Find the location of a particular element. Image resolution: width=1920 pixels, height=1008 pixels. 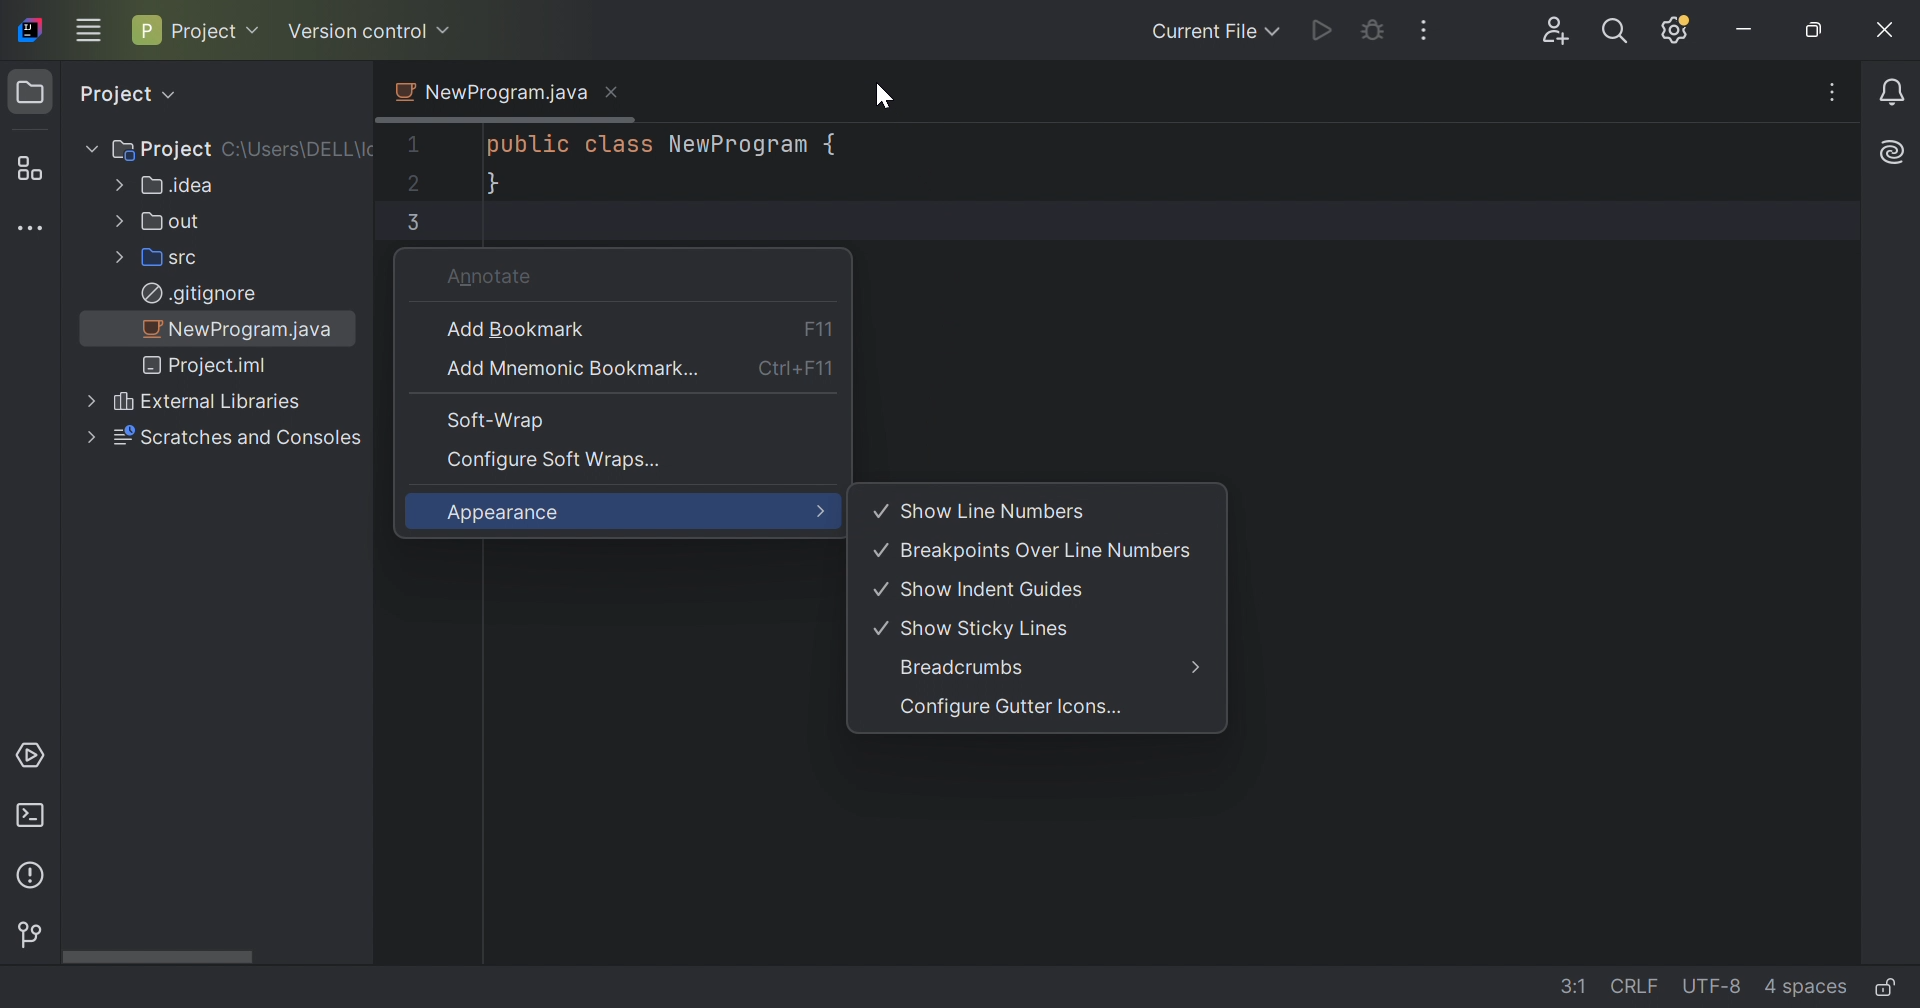

Show Sticky Lines is located at coordinates (976, 631).